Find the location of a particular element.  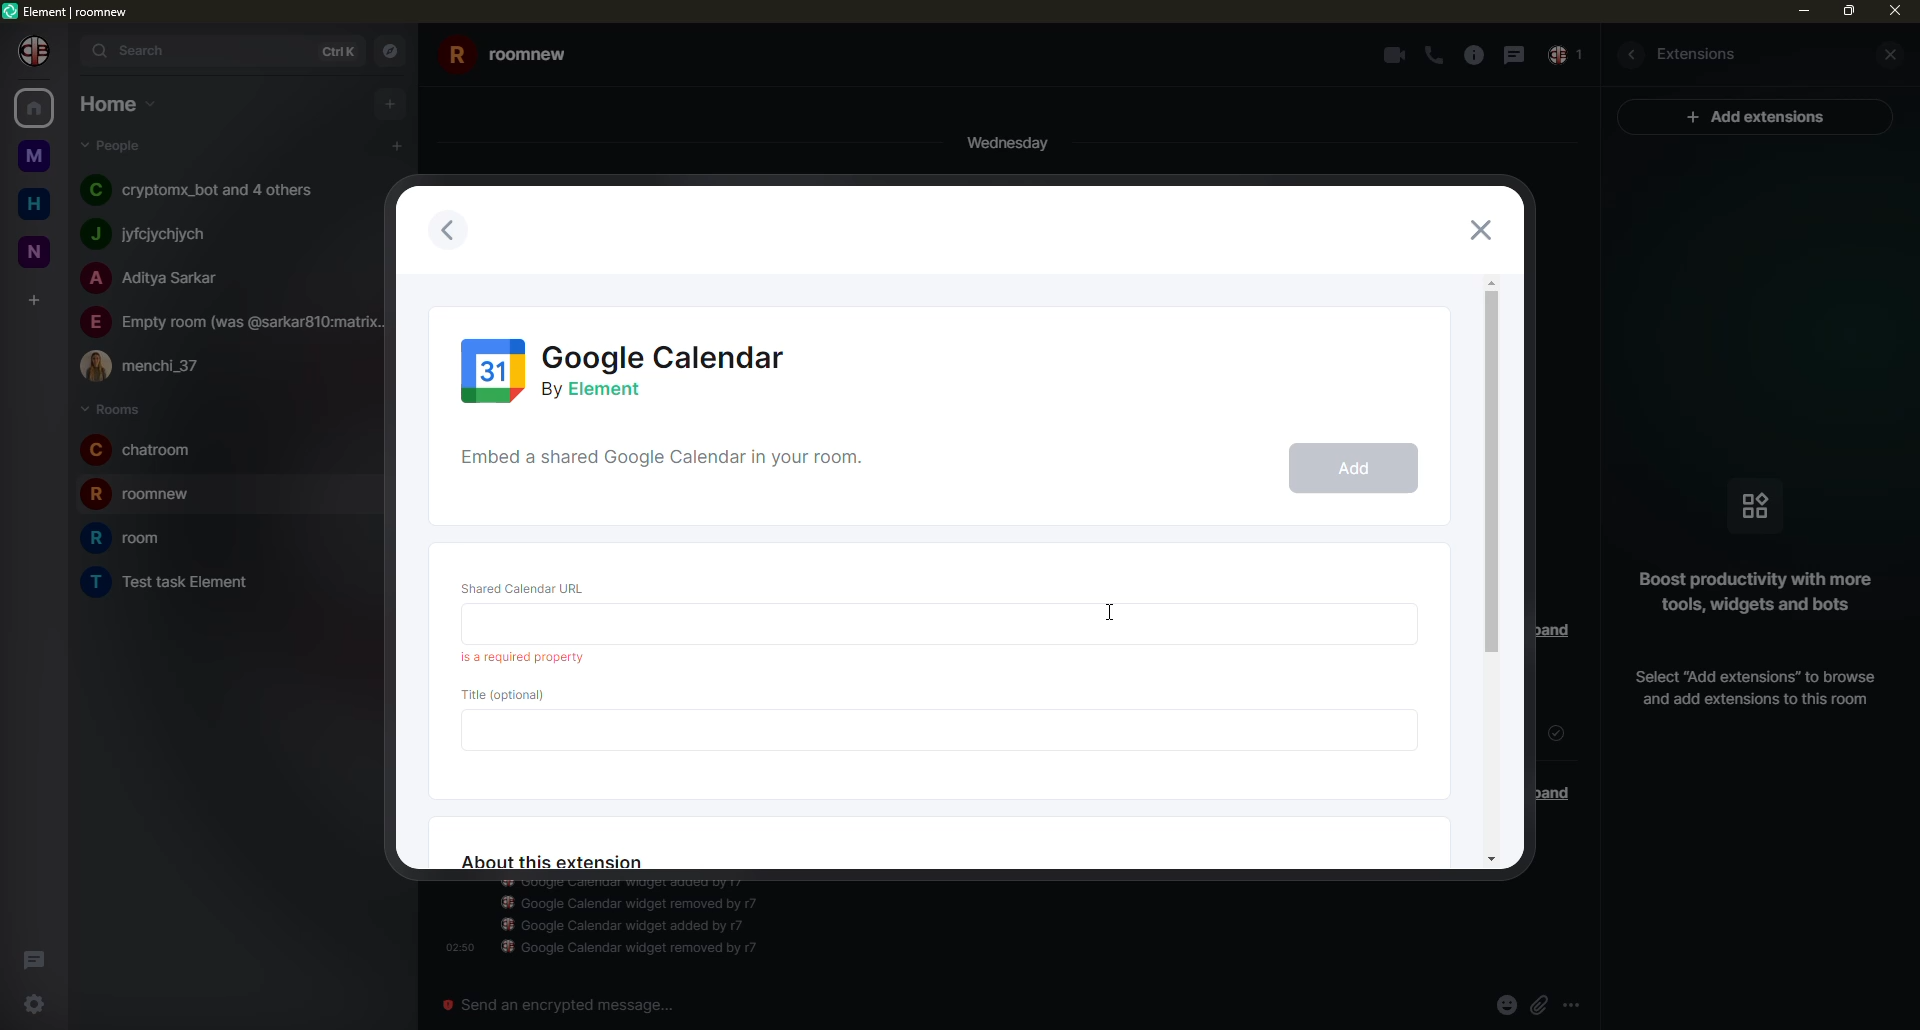

extesions is located at coordinates (1700, 54).